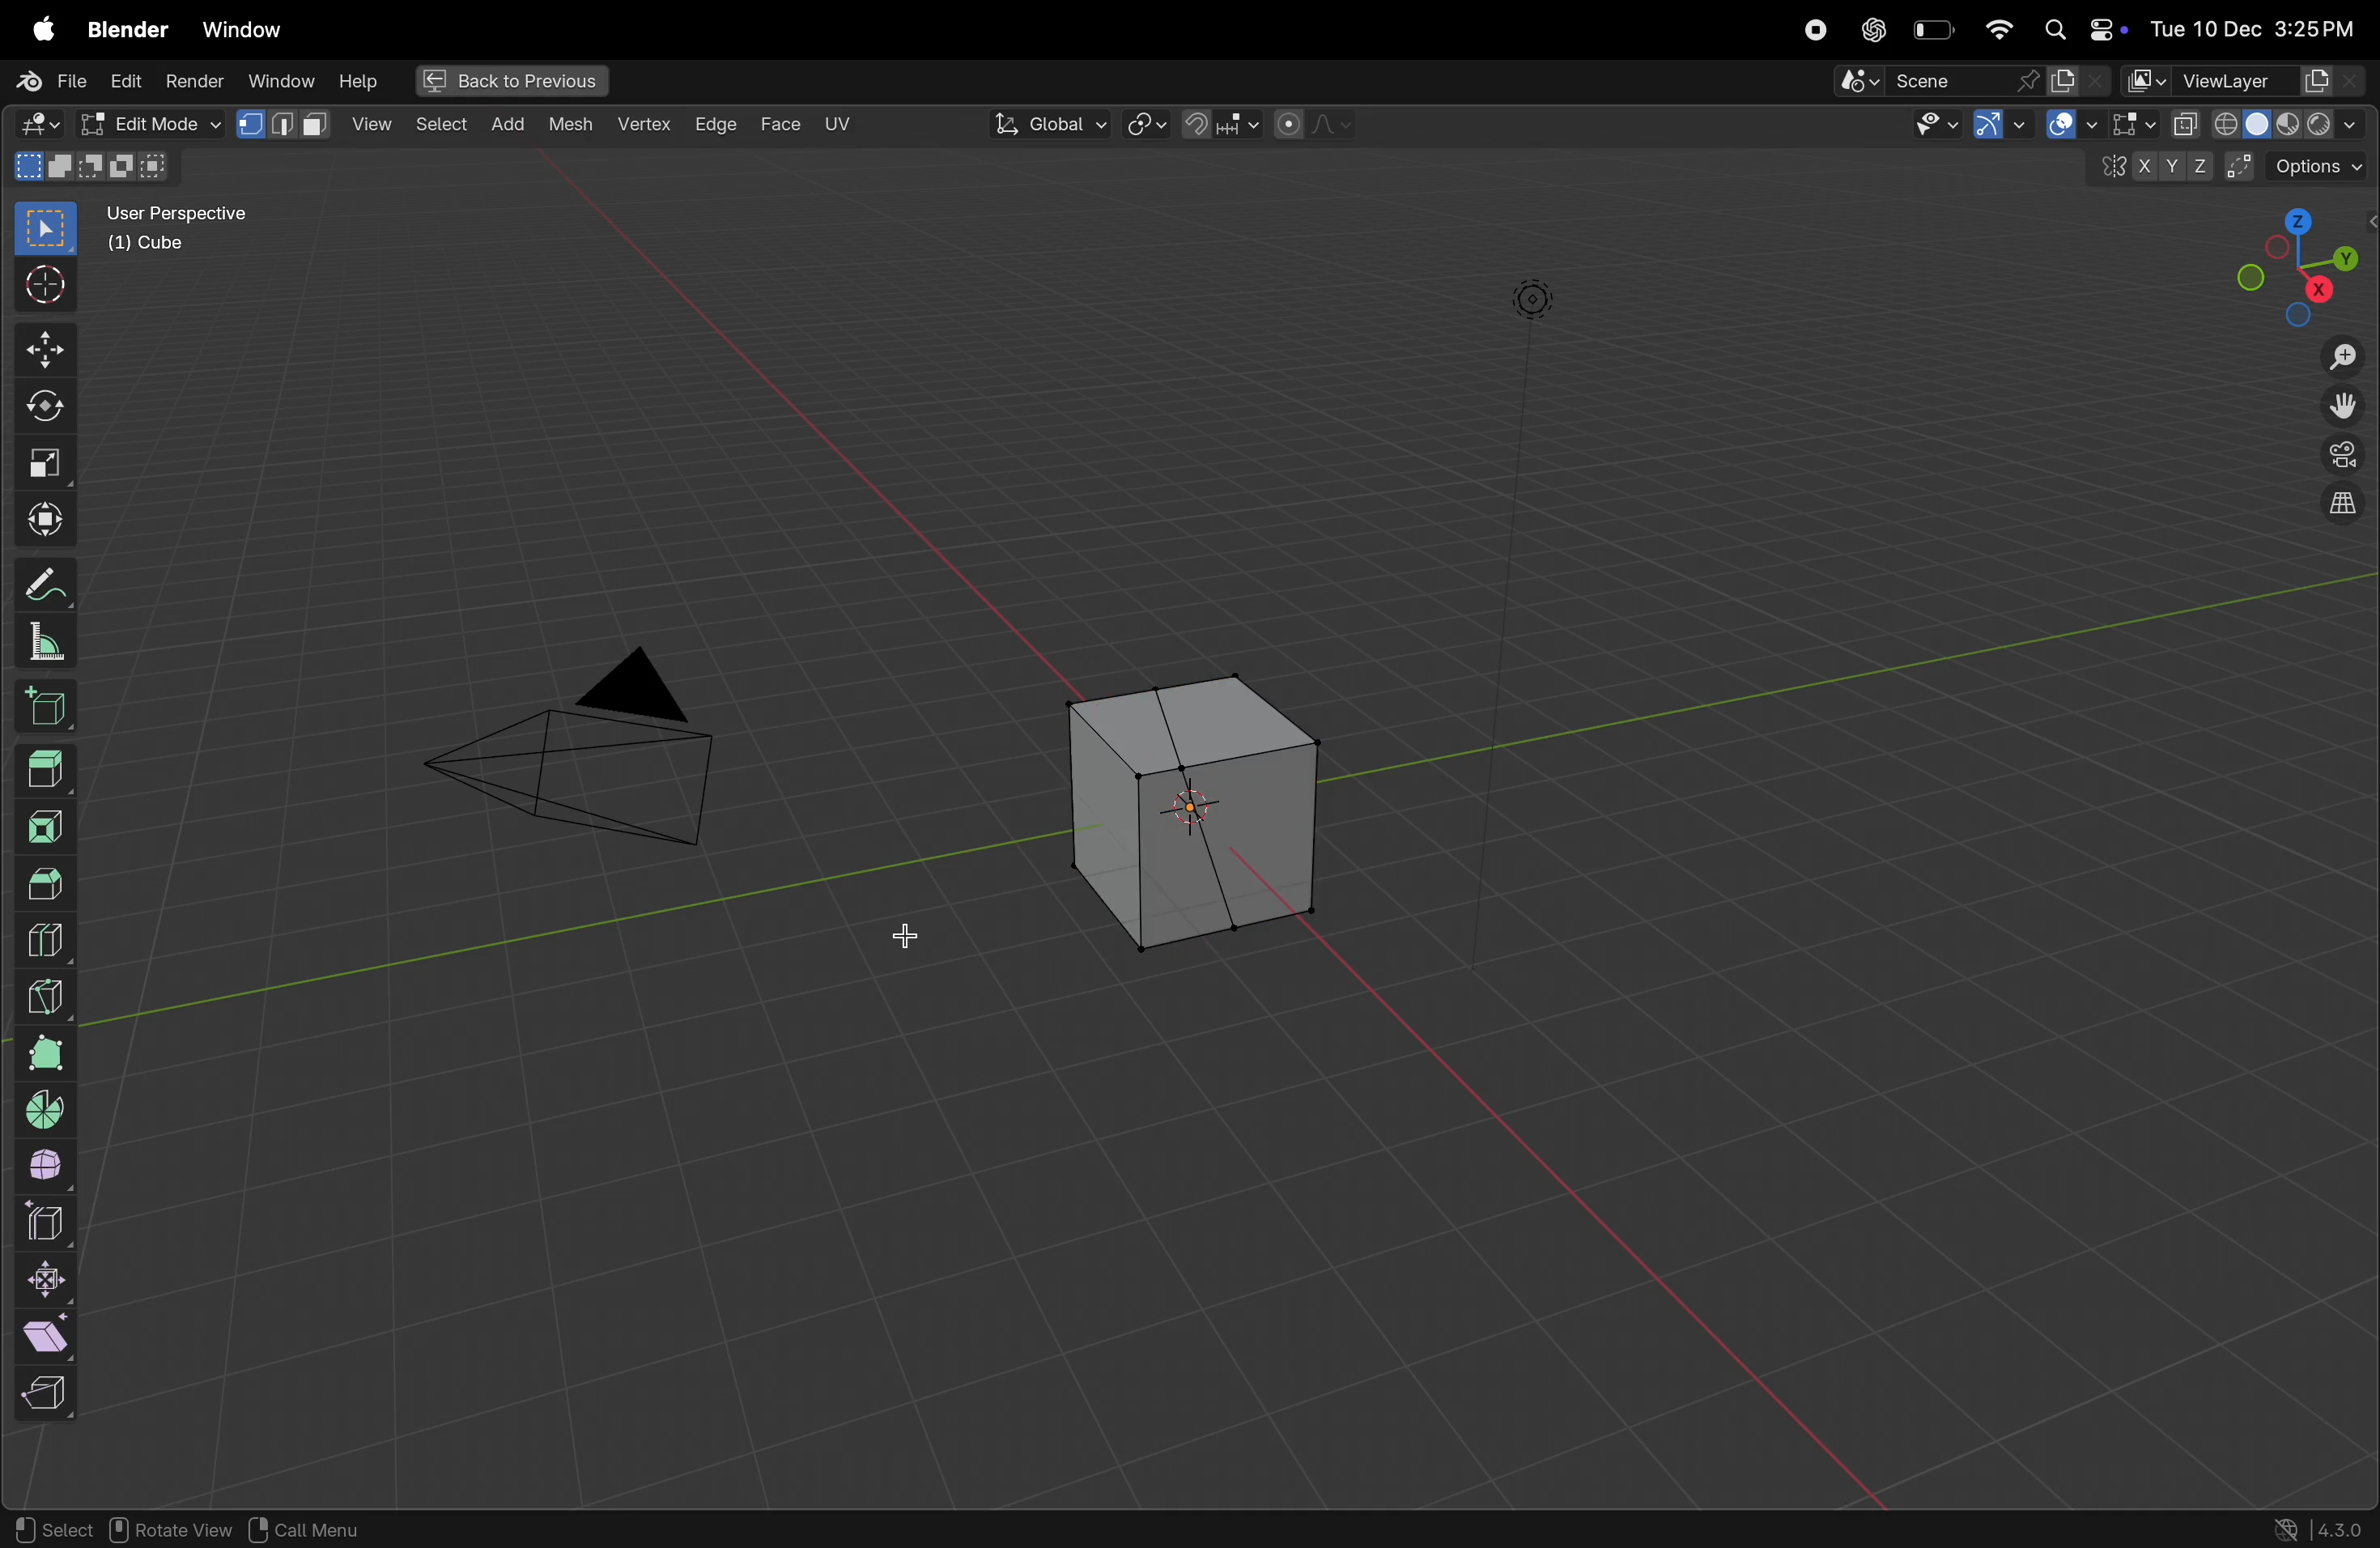  Describe the element at coordinates (197, 80) in the screenshot. I see `render` at that location.